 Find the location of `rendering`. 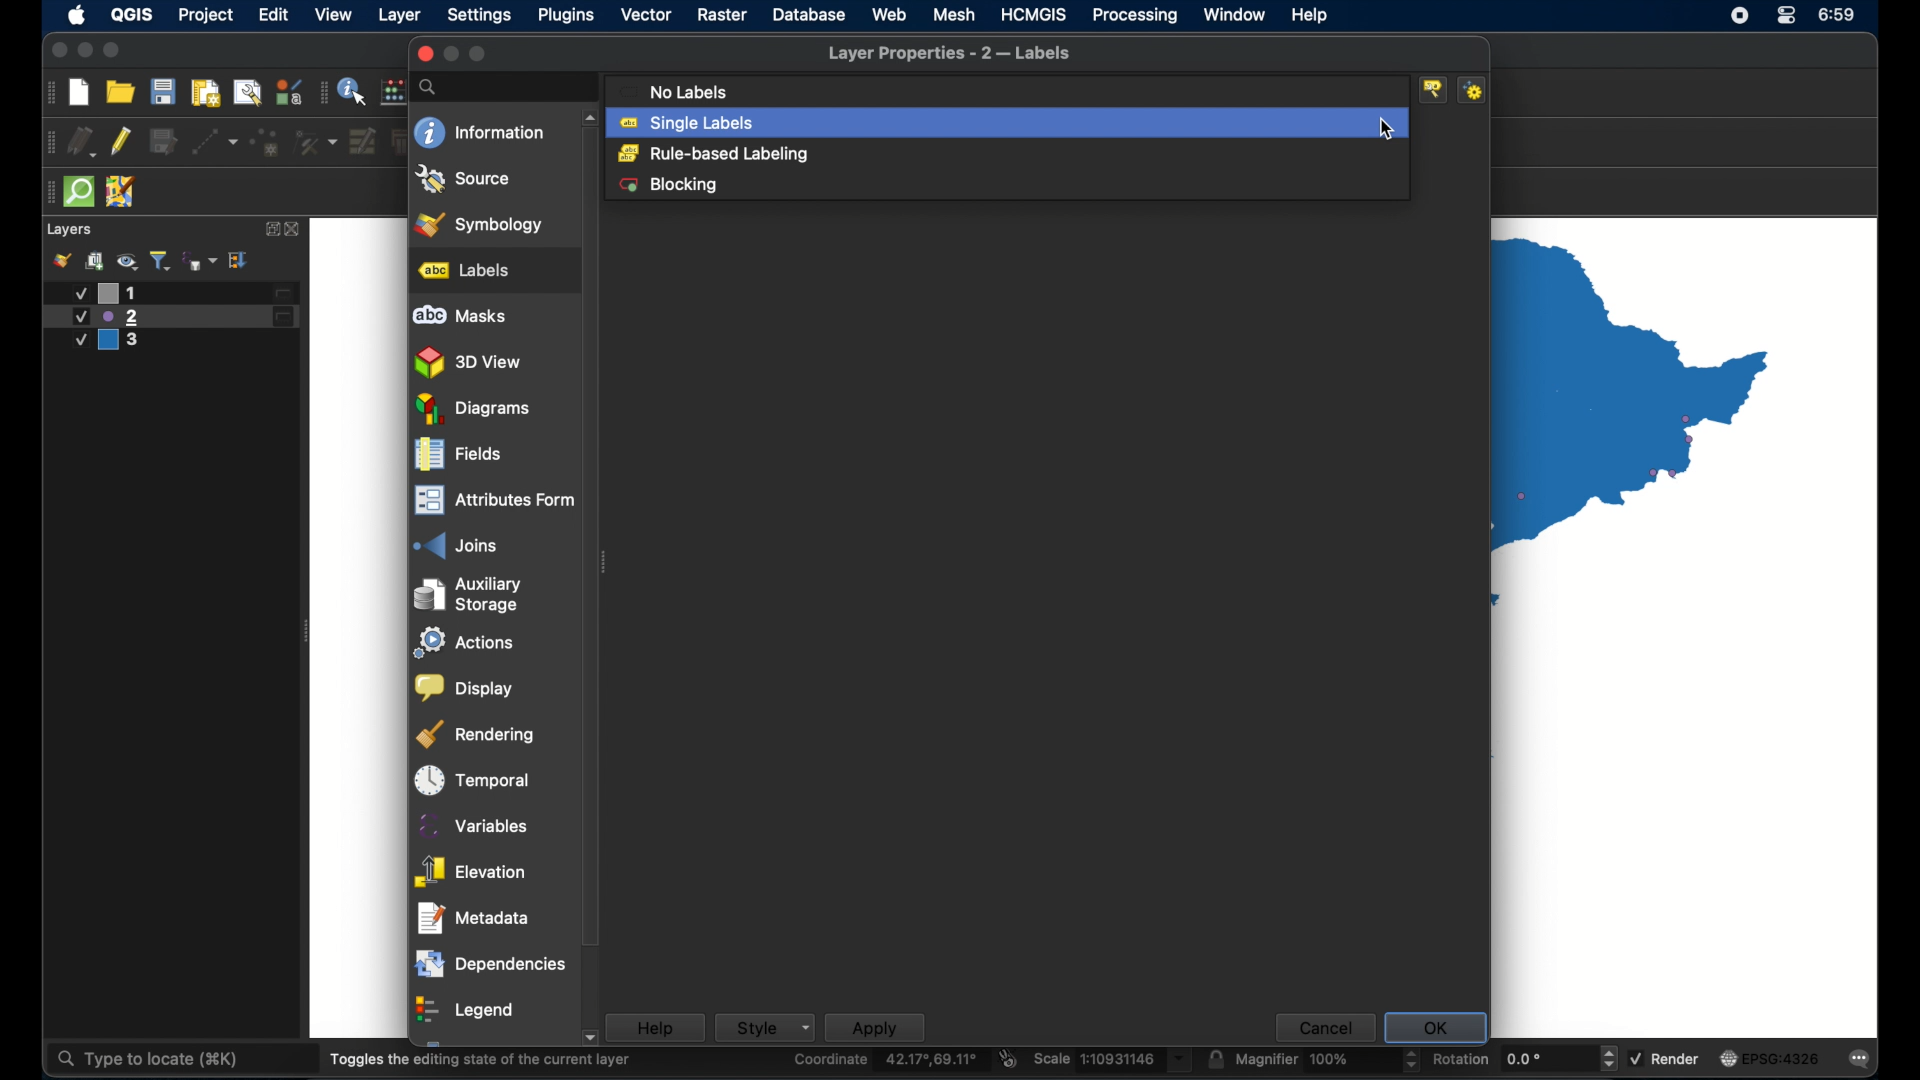

rendering is located at coordinates (476, 735).